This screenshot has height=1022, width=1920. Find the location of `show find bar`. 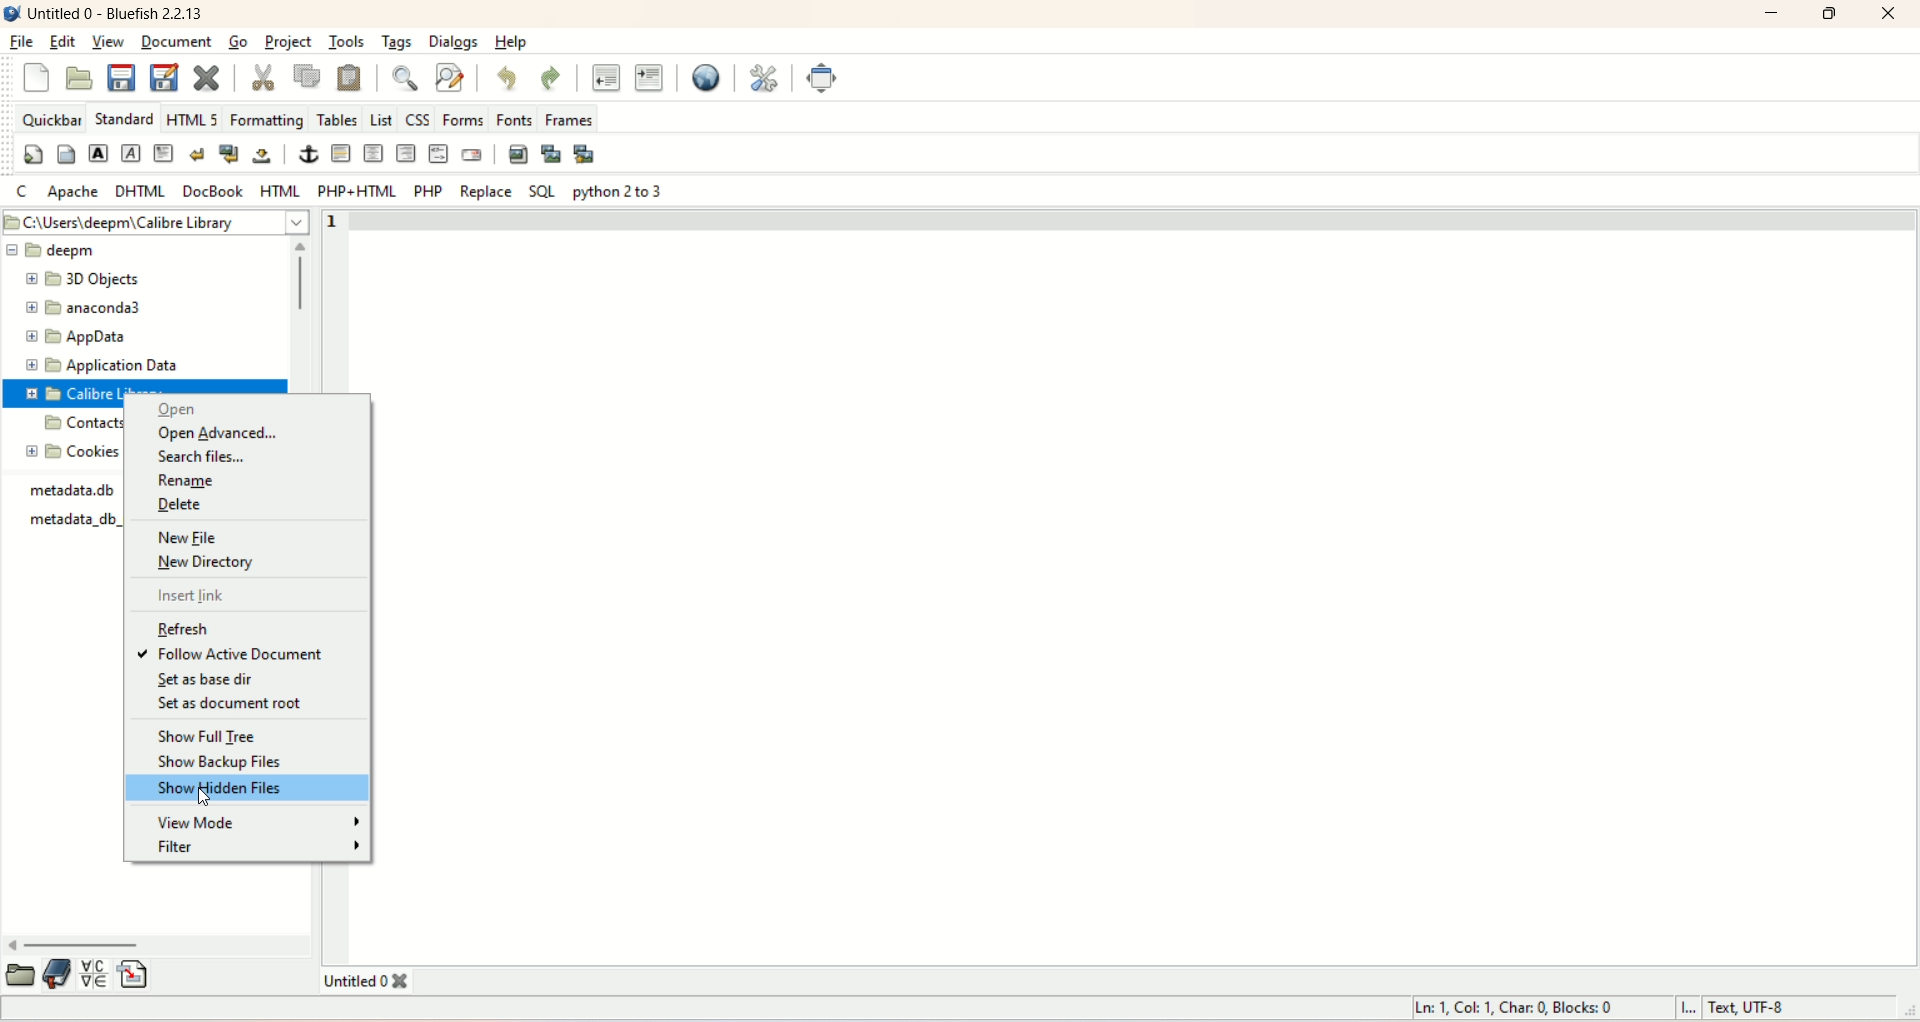

show find bar is located at coordinates (409, 80).